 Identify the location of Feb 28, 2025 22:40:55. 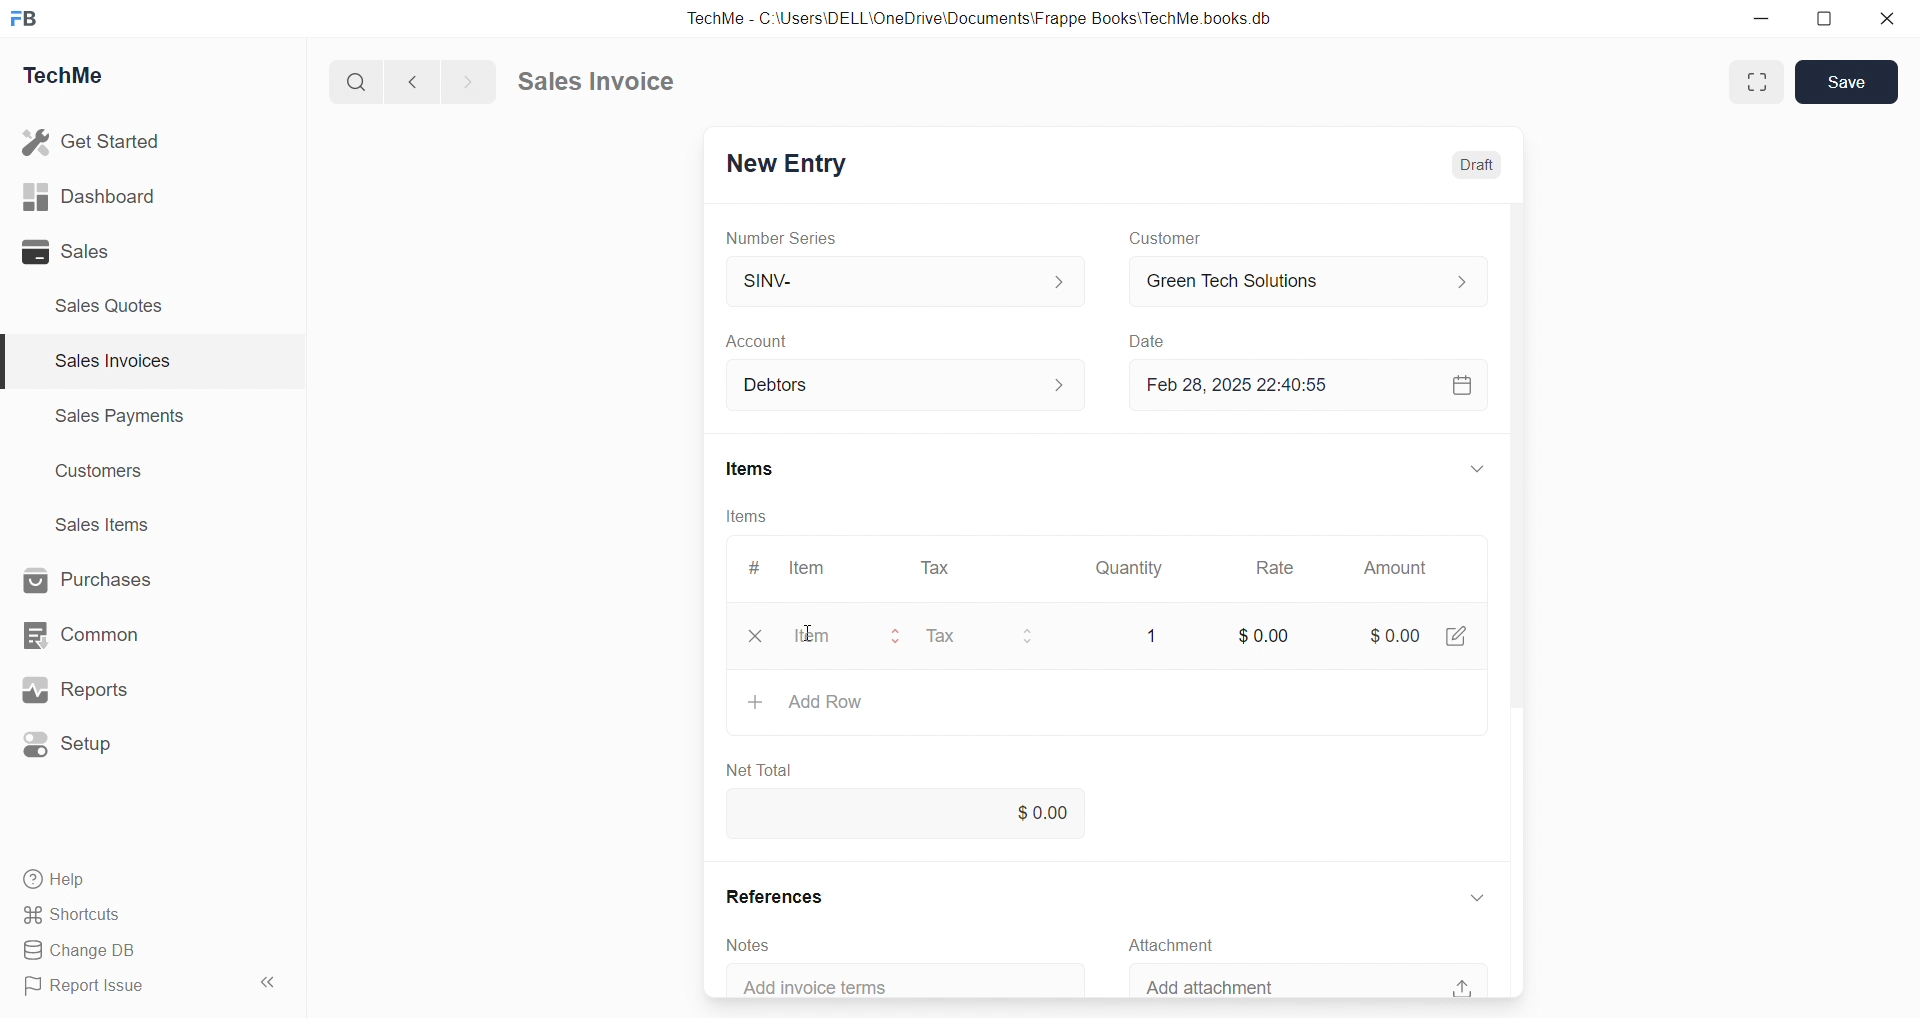
(1247, 385).